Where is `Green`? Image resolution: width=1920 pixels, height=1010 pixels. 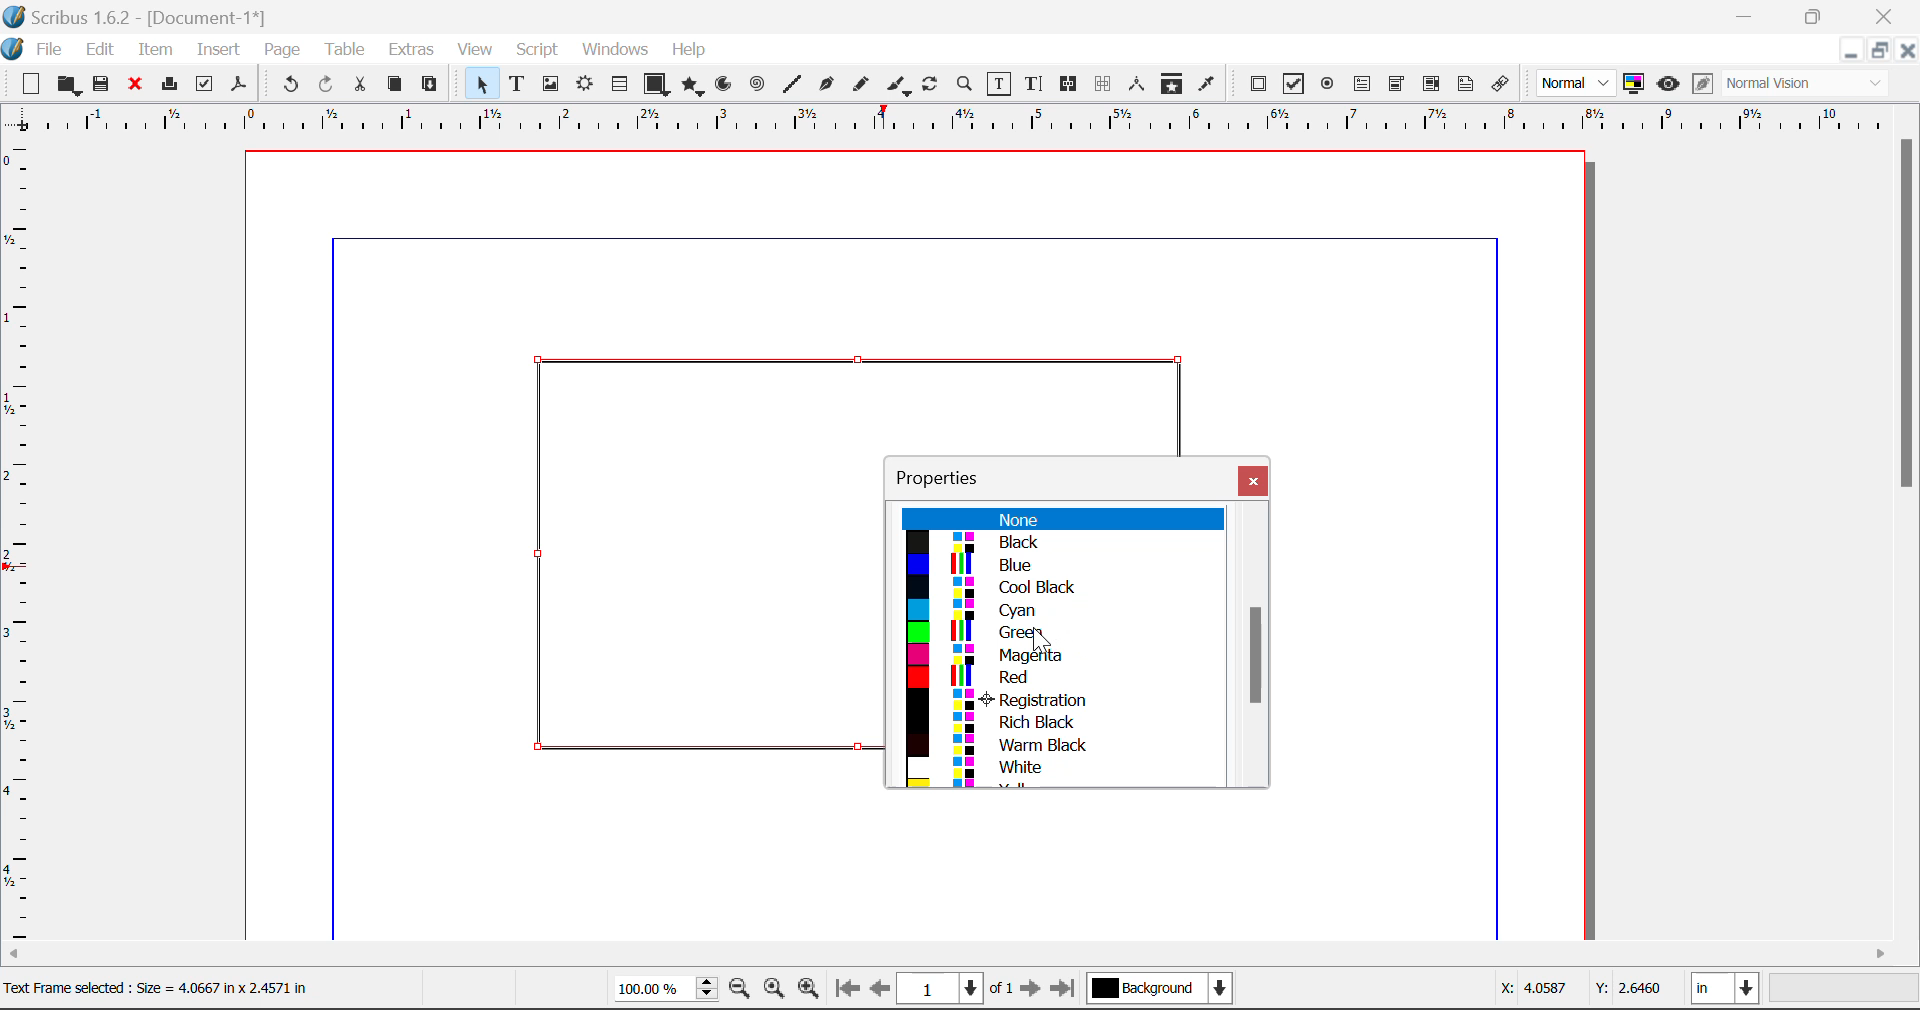
Green is located at coordinates (1055, 632).